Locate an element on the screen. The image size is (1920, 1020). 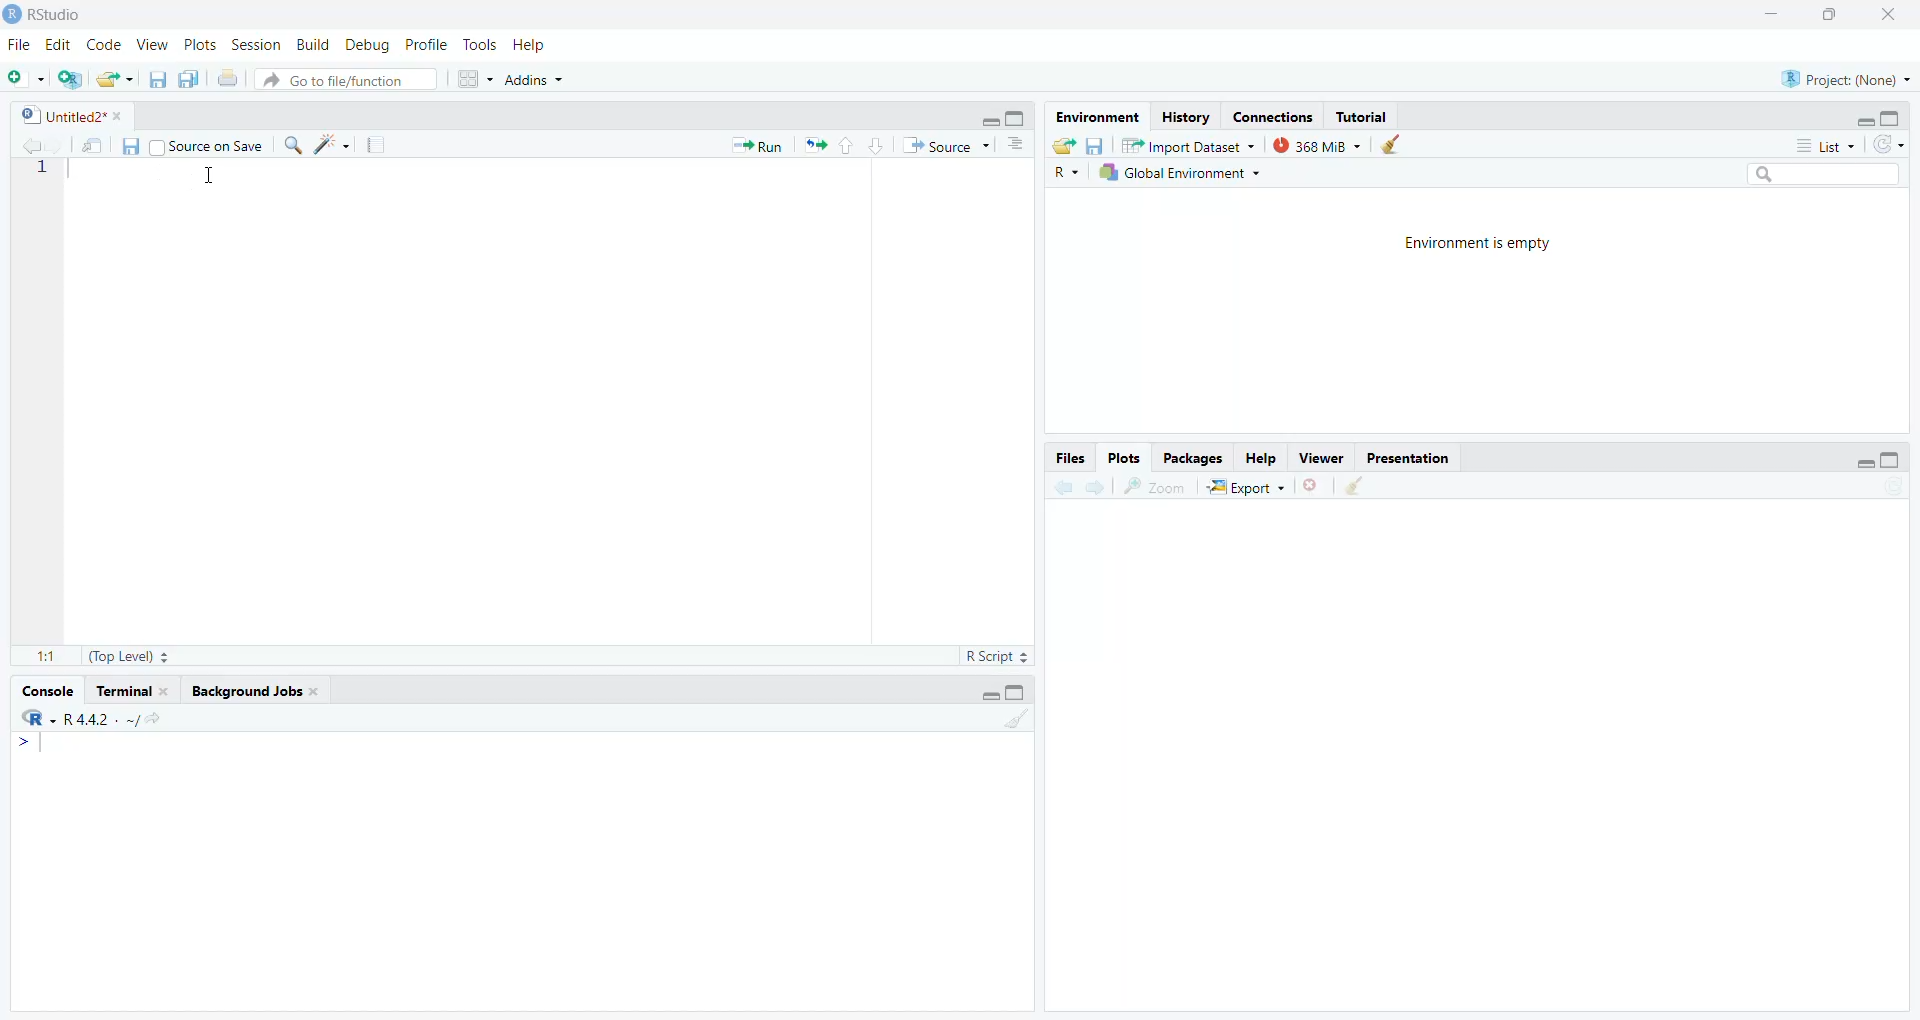
clear is located at coordinates (1395, 146).